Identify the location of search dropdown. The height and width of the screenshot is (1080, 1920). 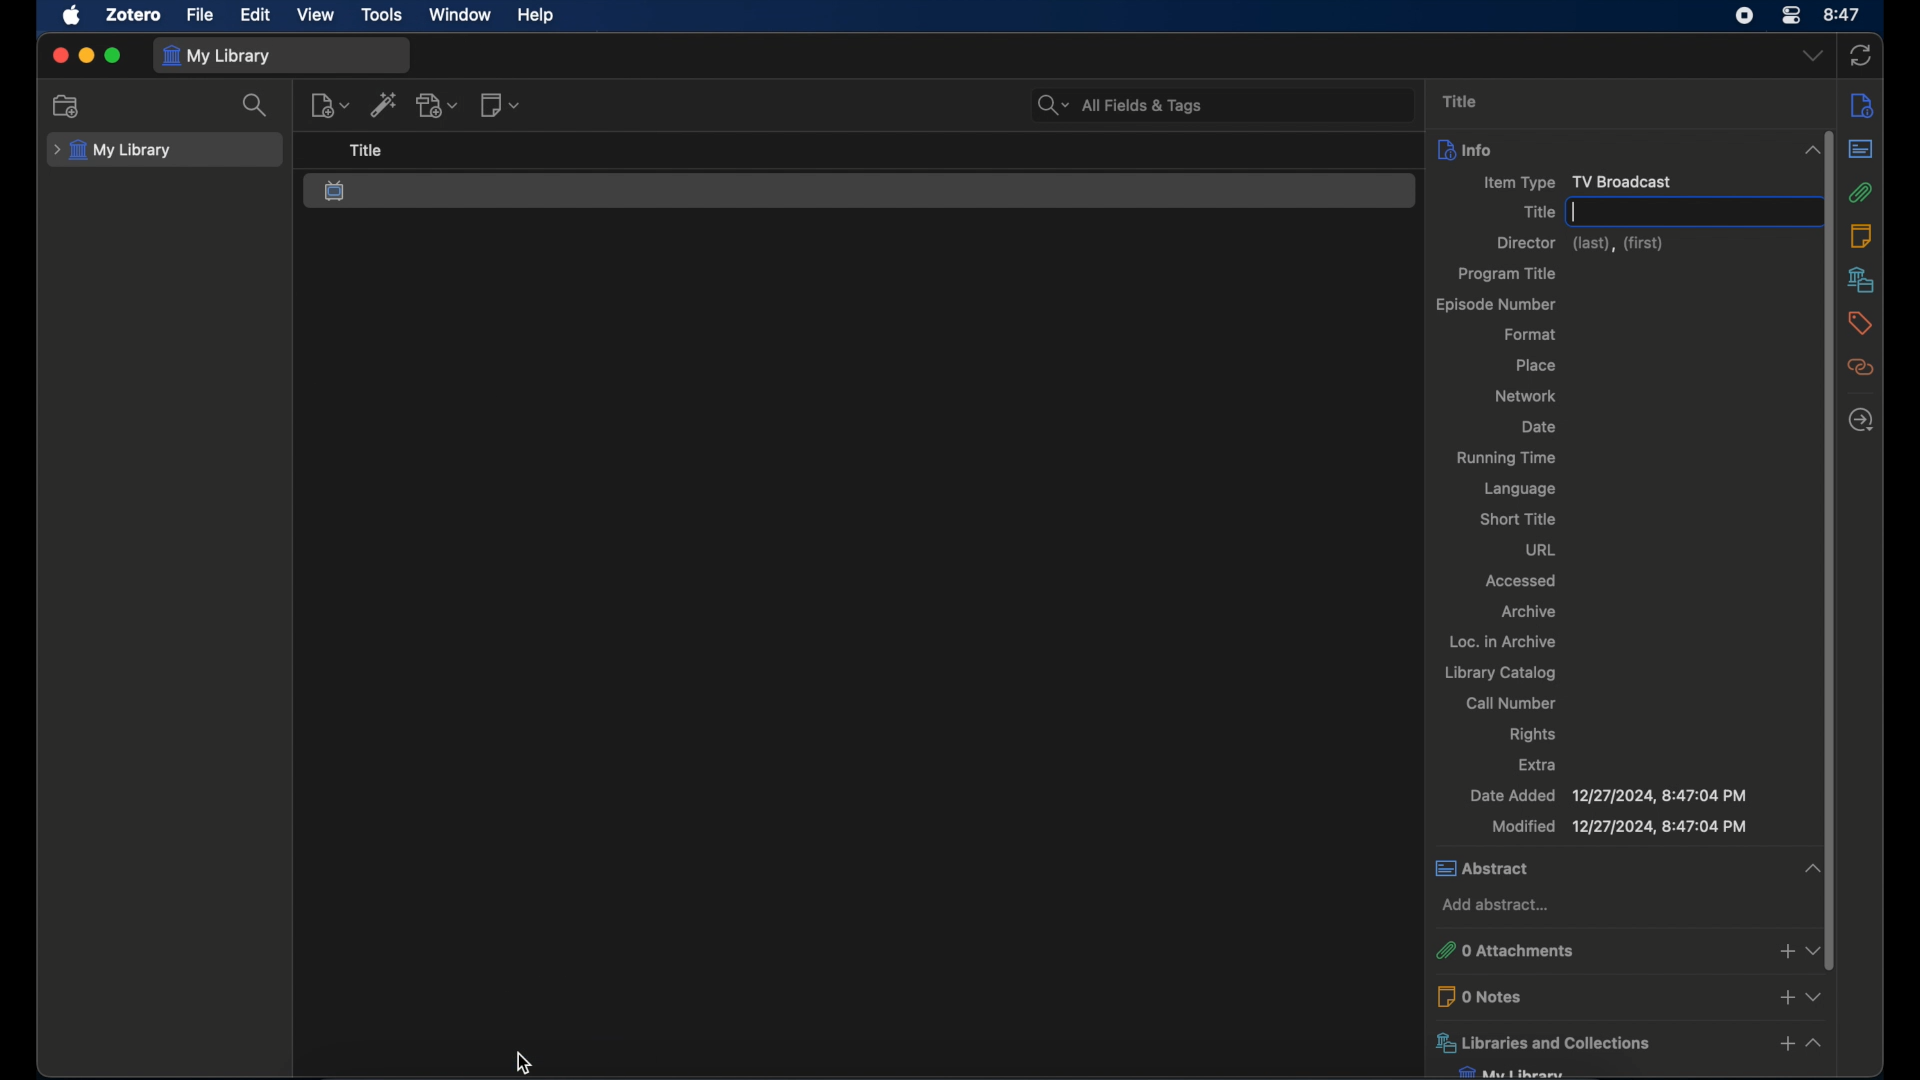
(1053, 105).